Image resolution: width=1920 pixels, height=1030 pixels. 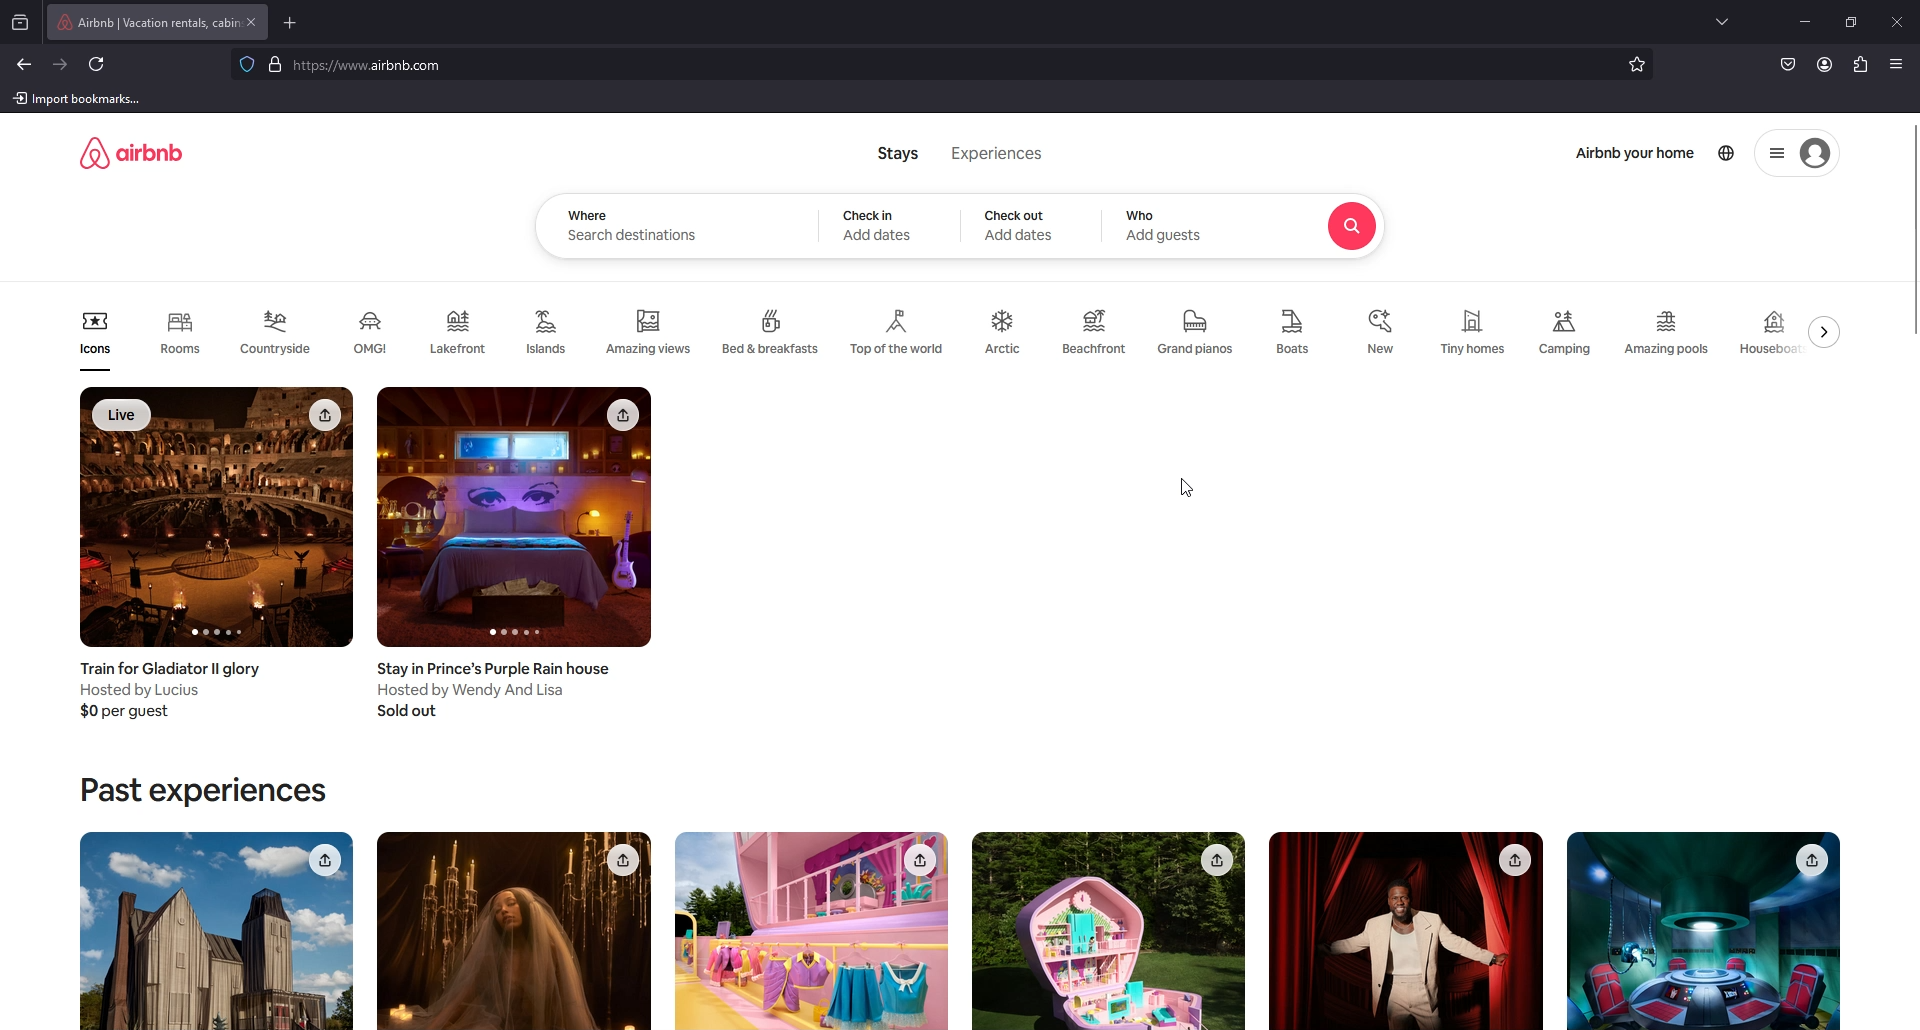 I want to click on Search destinations, so click(x=635, y=237).